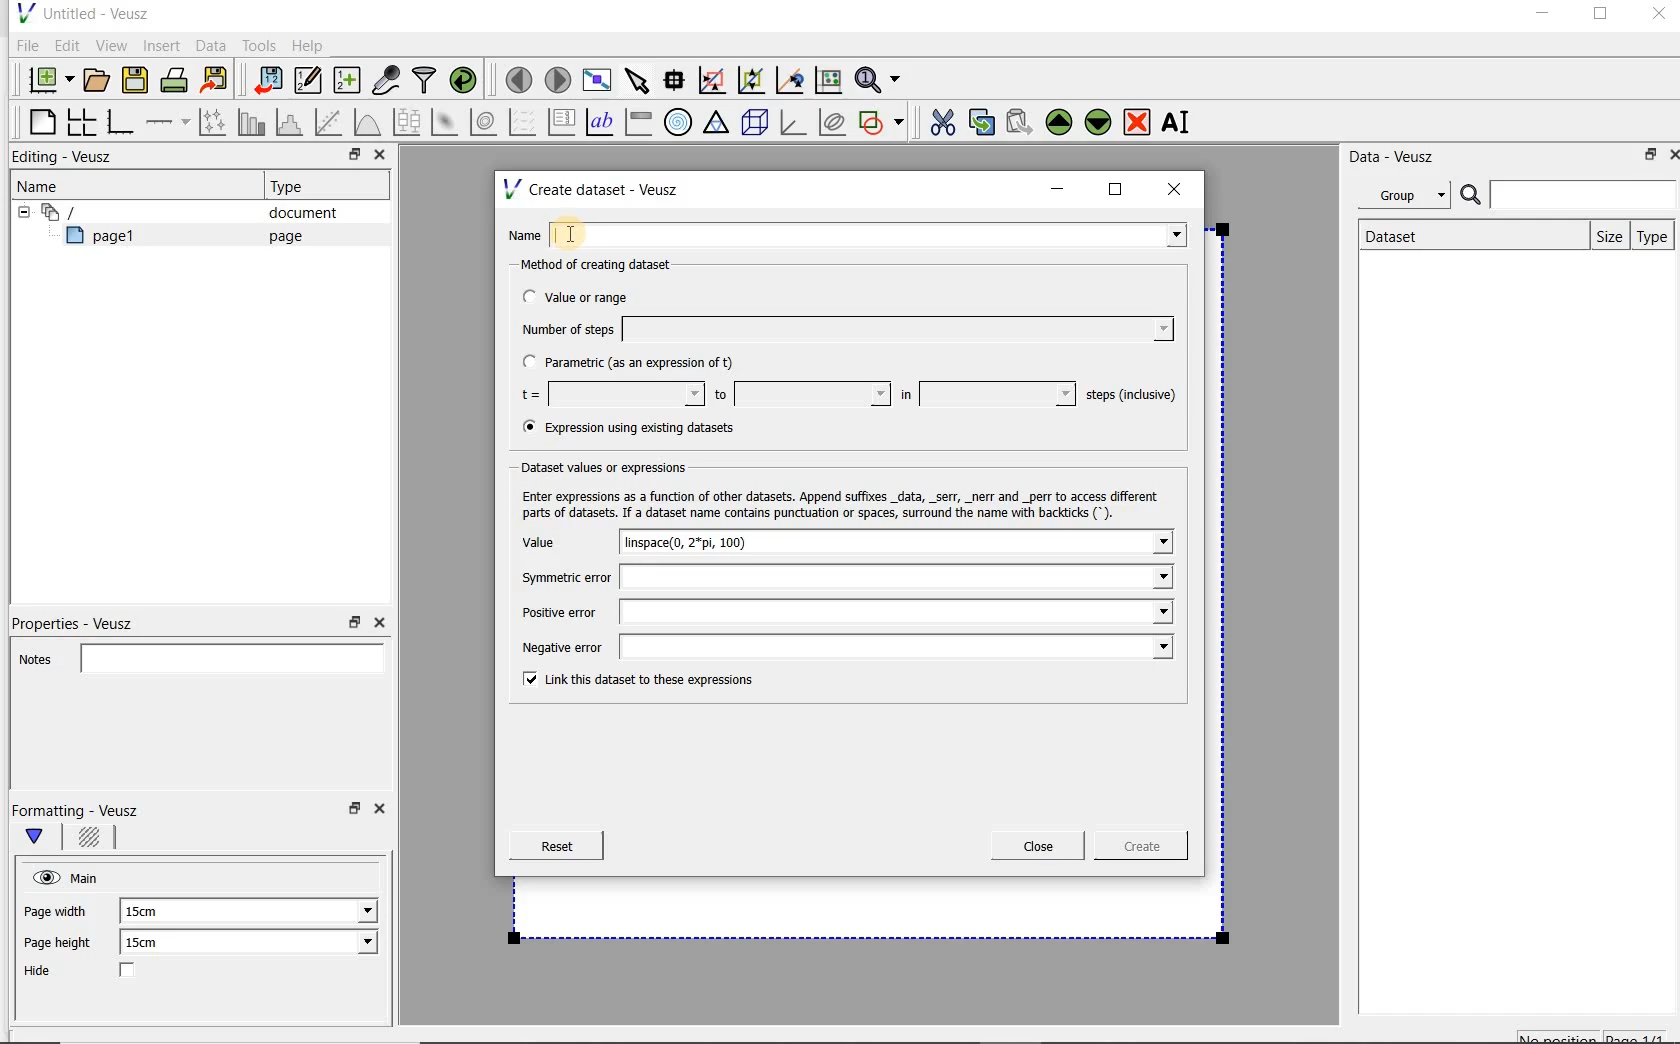 This screenshot has height=1044, width=1680. I want to click on base graph, so click(119, 123).